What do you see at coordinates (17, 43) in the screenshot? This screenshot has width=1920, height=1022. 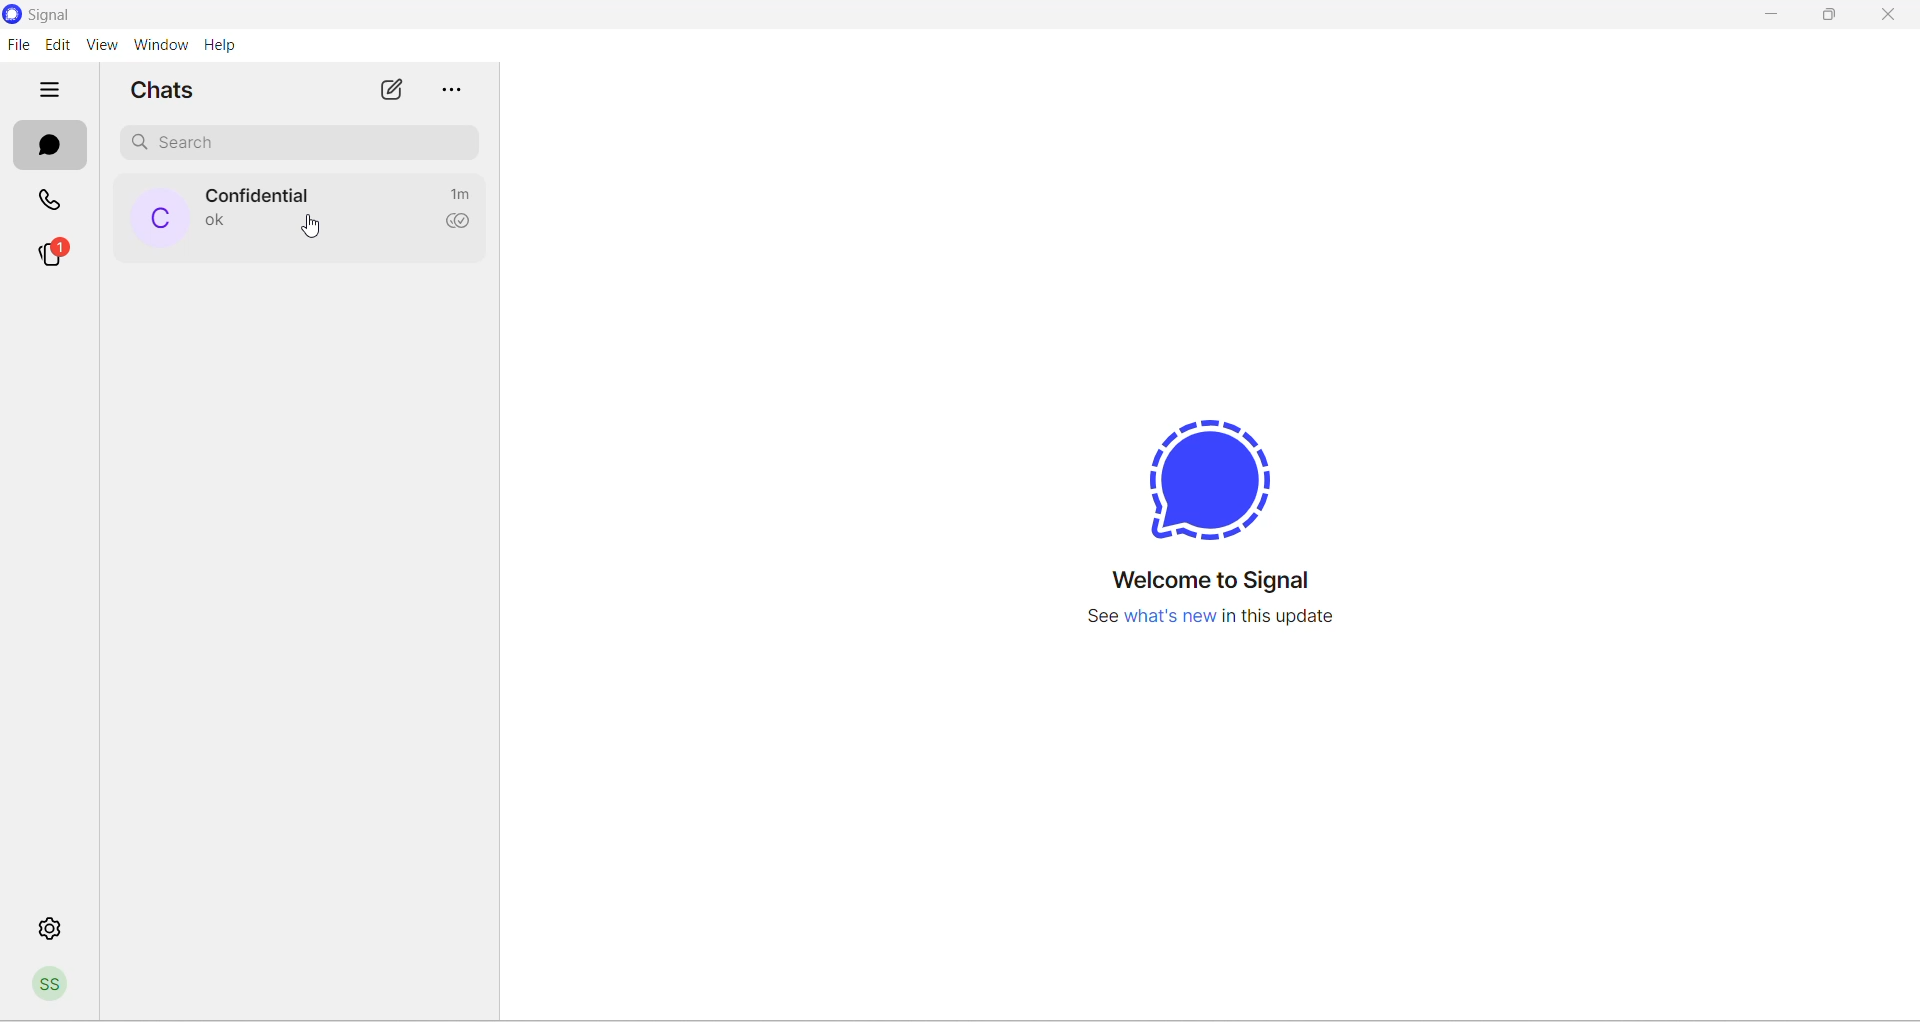 I see `file` at bounding box center [17, 43].